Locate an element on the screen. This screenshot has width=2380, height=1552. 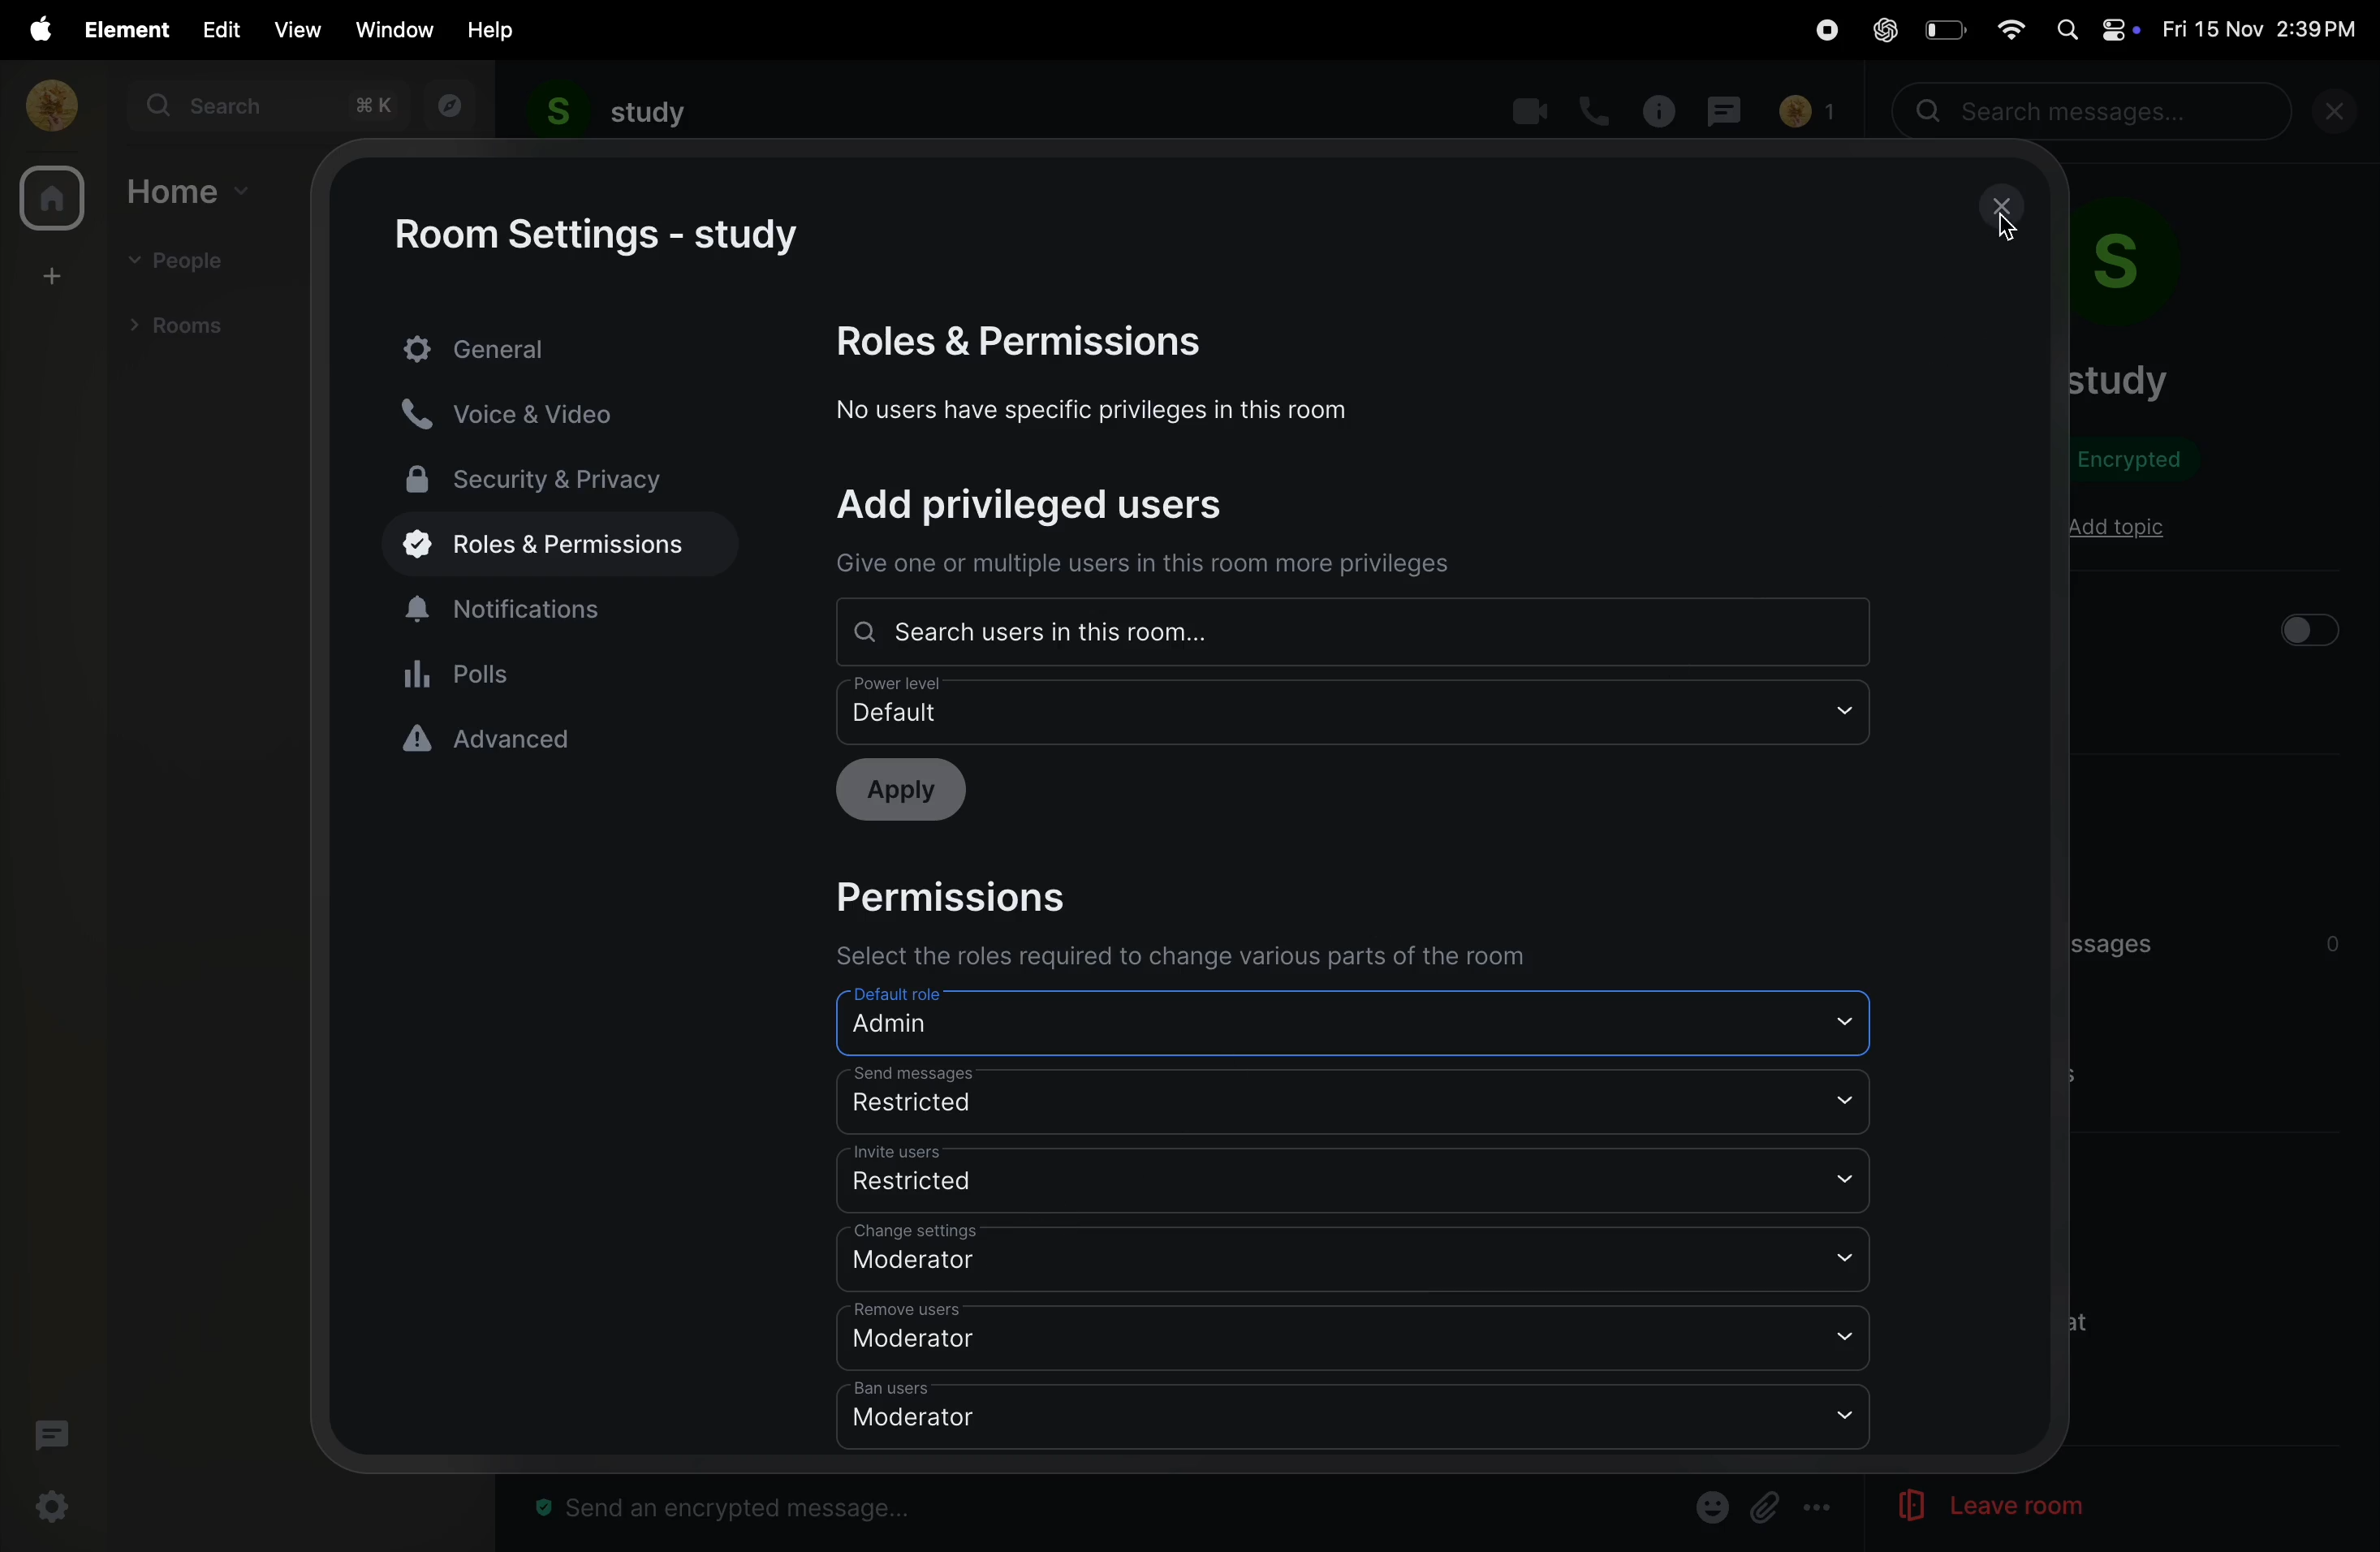
Add privileged users
Give one or multiple users in this room more privileges is located at coordinates (1162, 530).